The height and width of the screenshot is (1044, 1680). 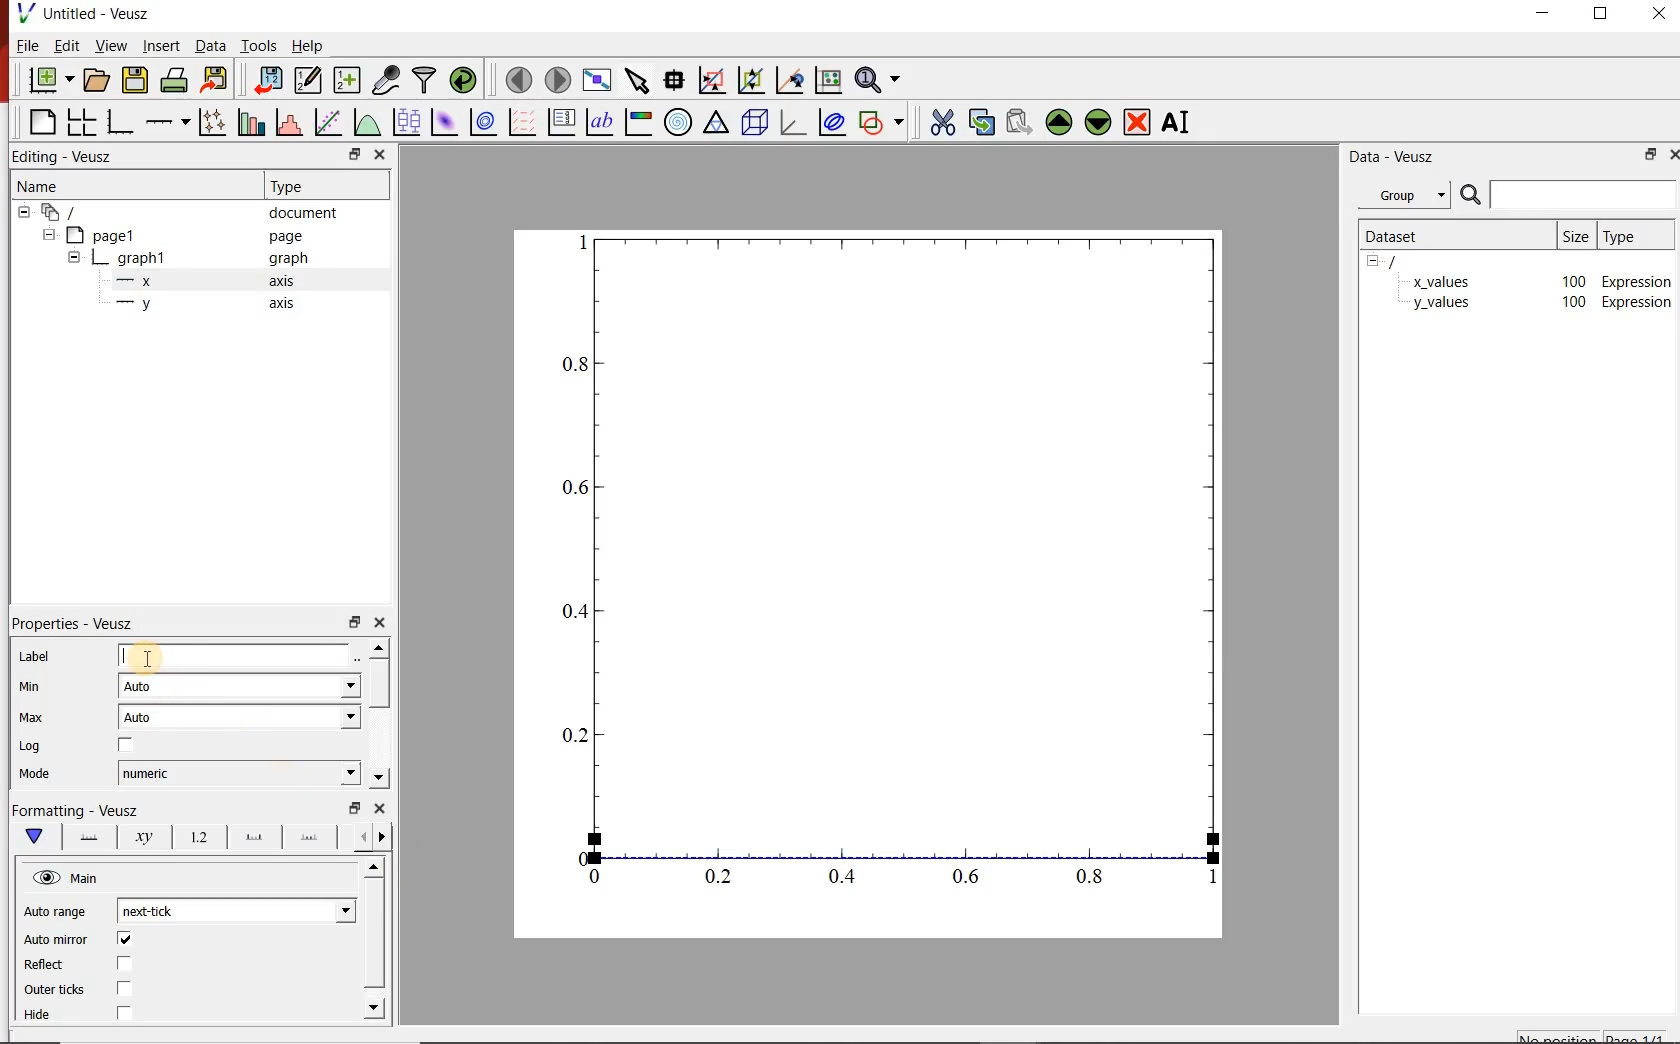 What do you see at coordinates (301, 213) in the screenshot?
I see `document` at bounding box center [301, 213].